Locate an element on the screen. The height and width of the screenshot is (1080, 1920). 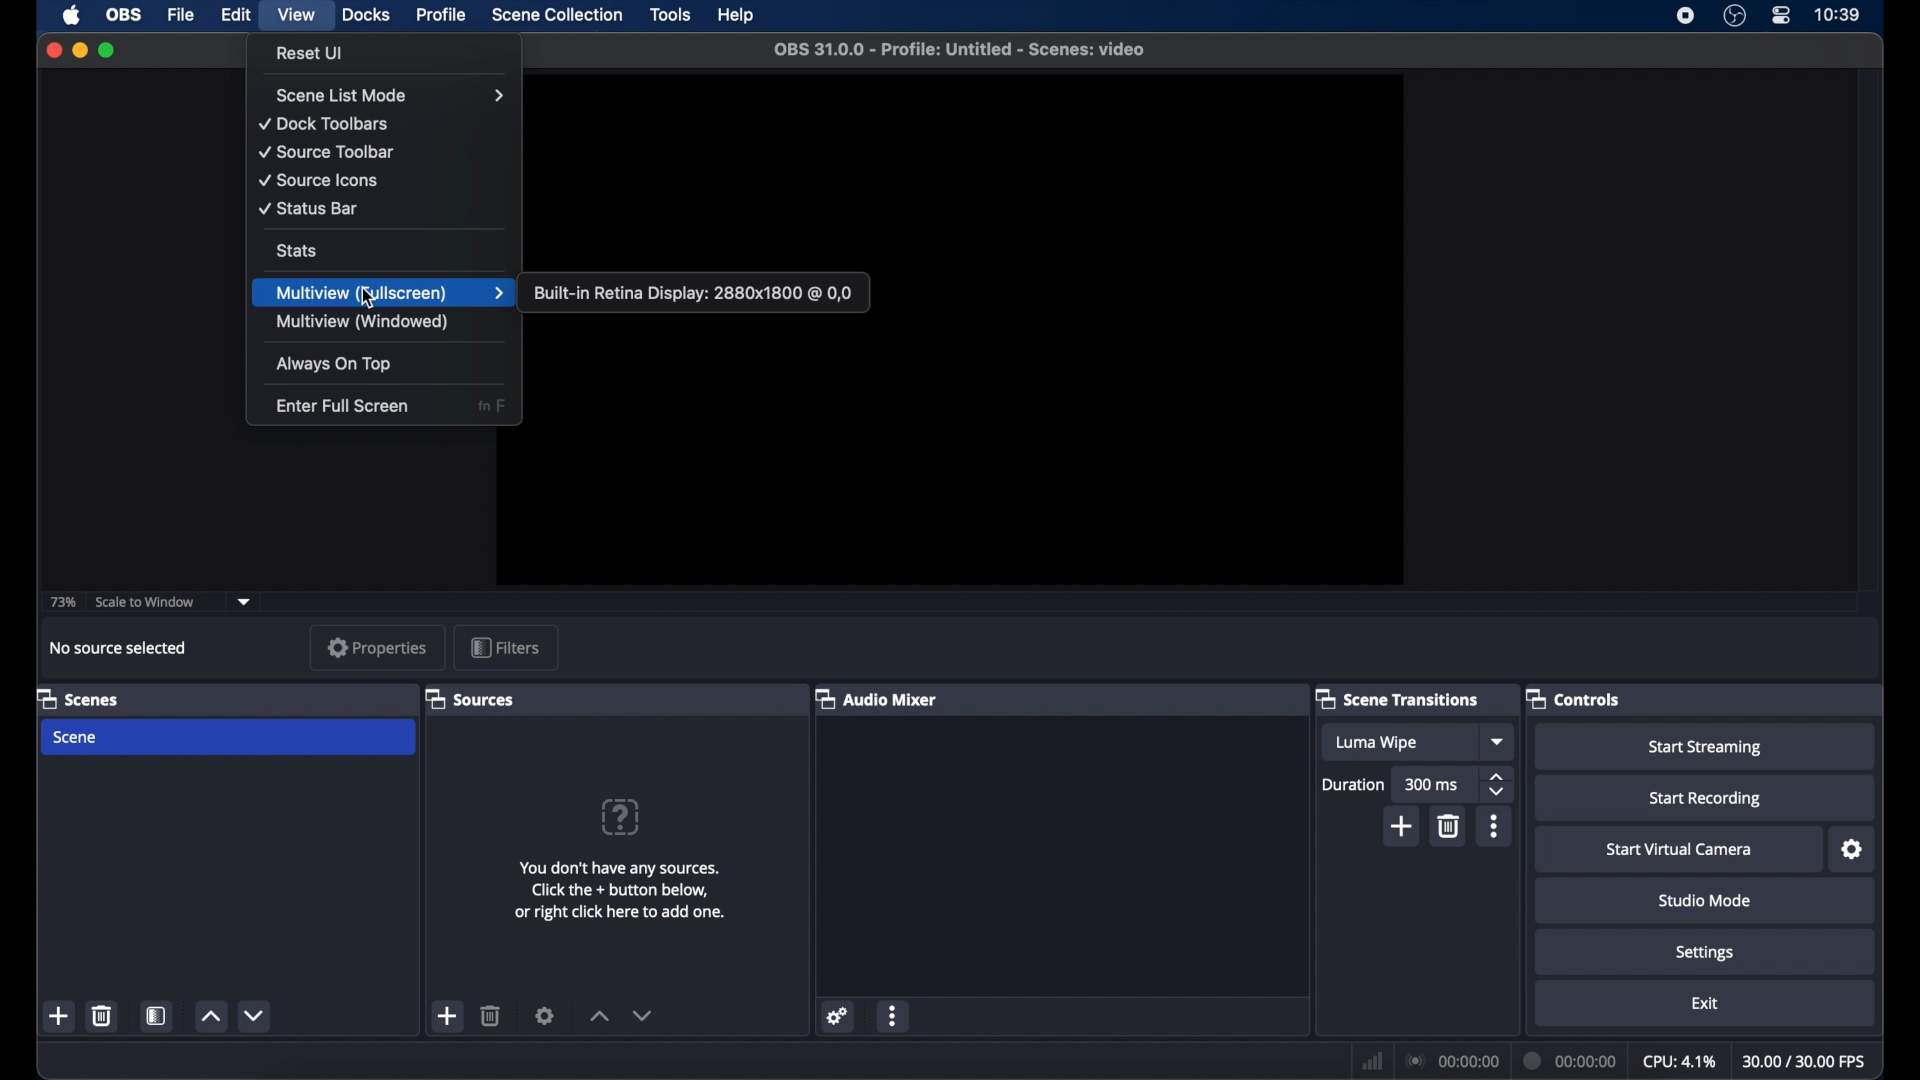
control center is located at coordinates (1781, 16).